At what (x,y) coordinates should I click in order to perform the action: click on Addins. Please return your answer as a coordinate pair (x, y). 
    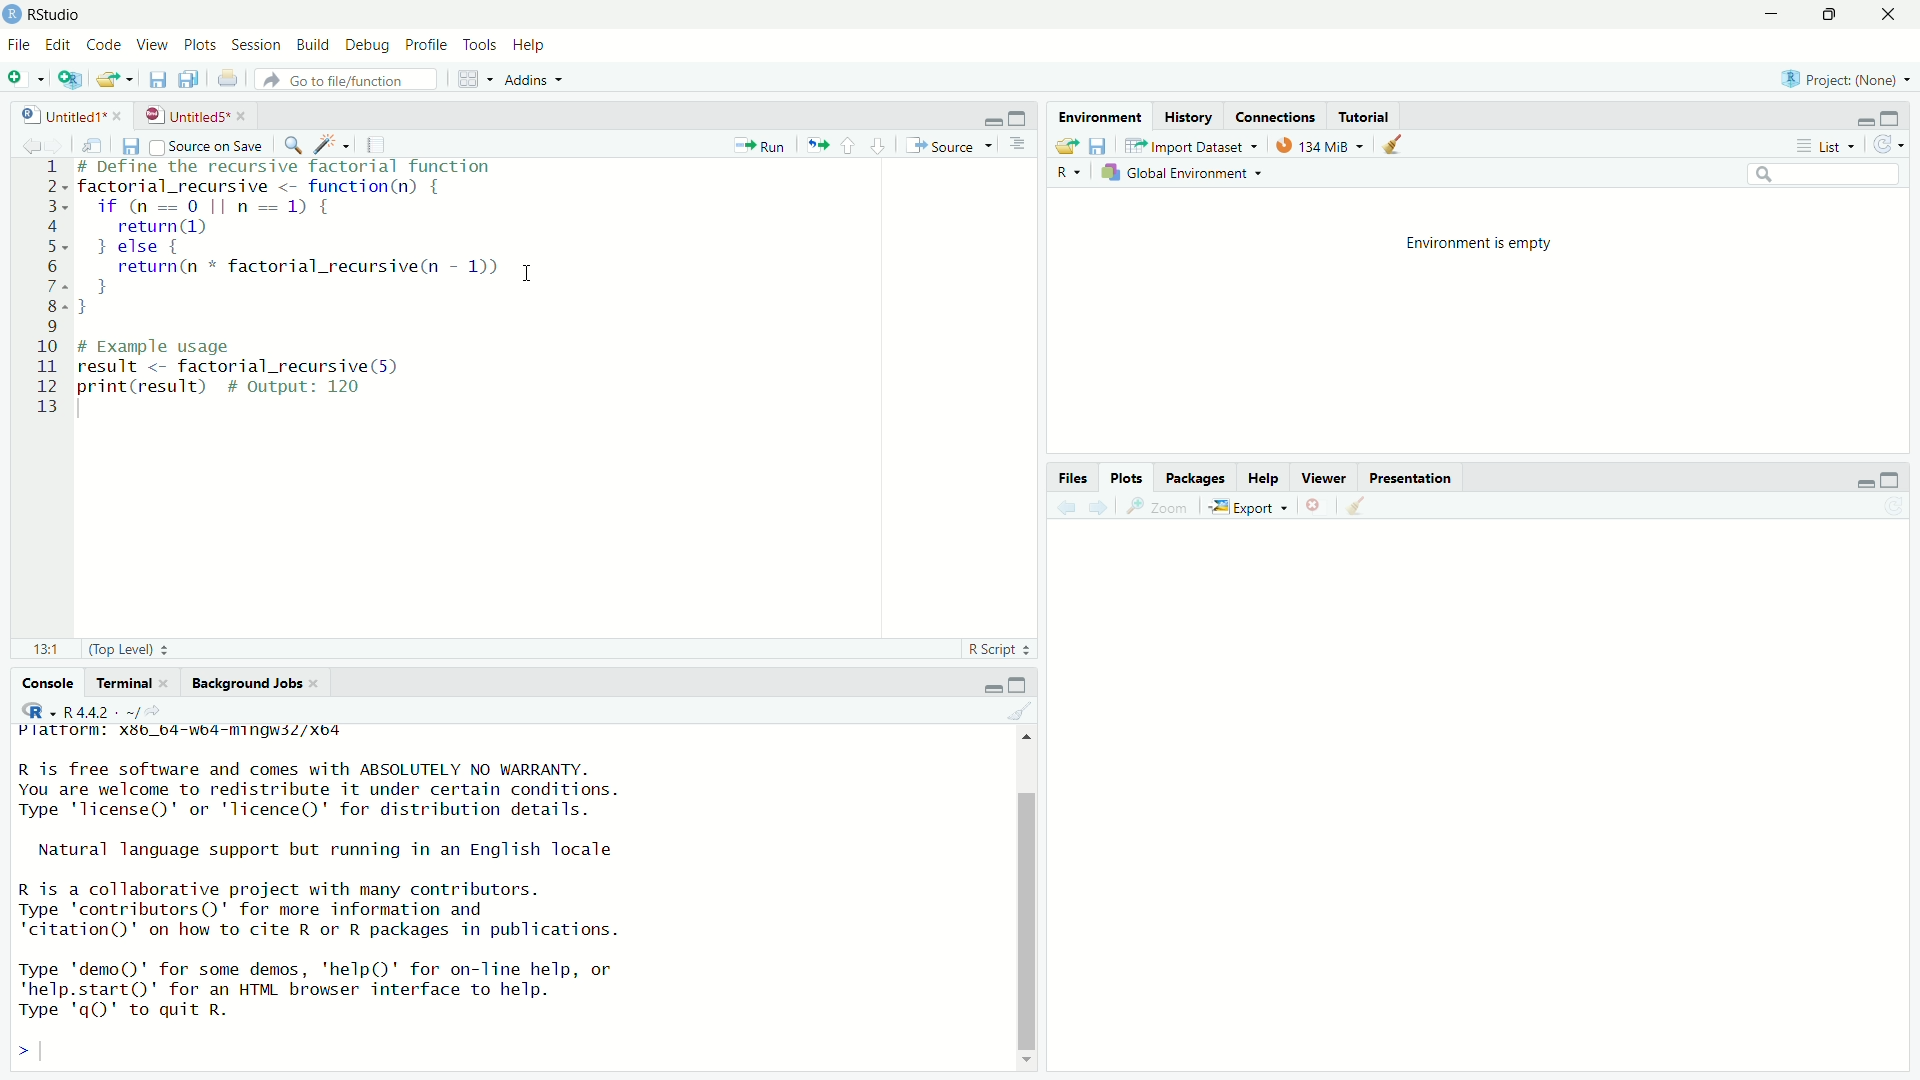
    Looking at the image, I should click on (543, 80).